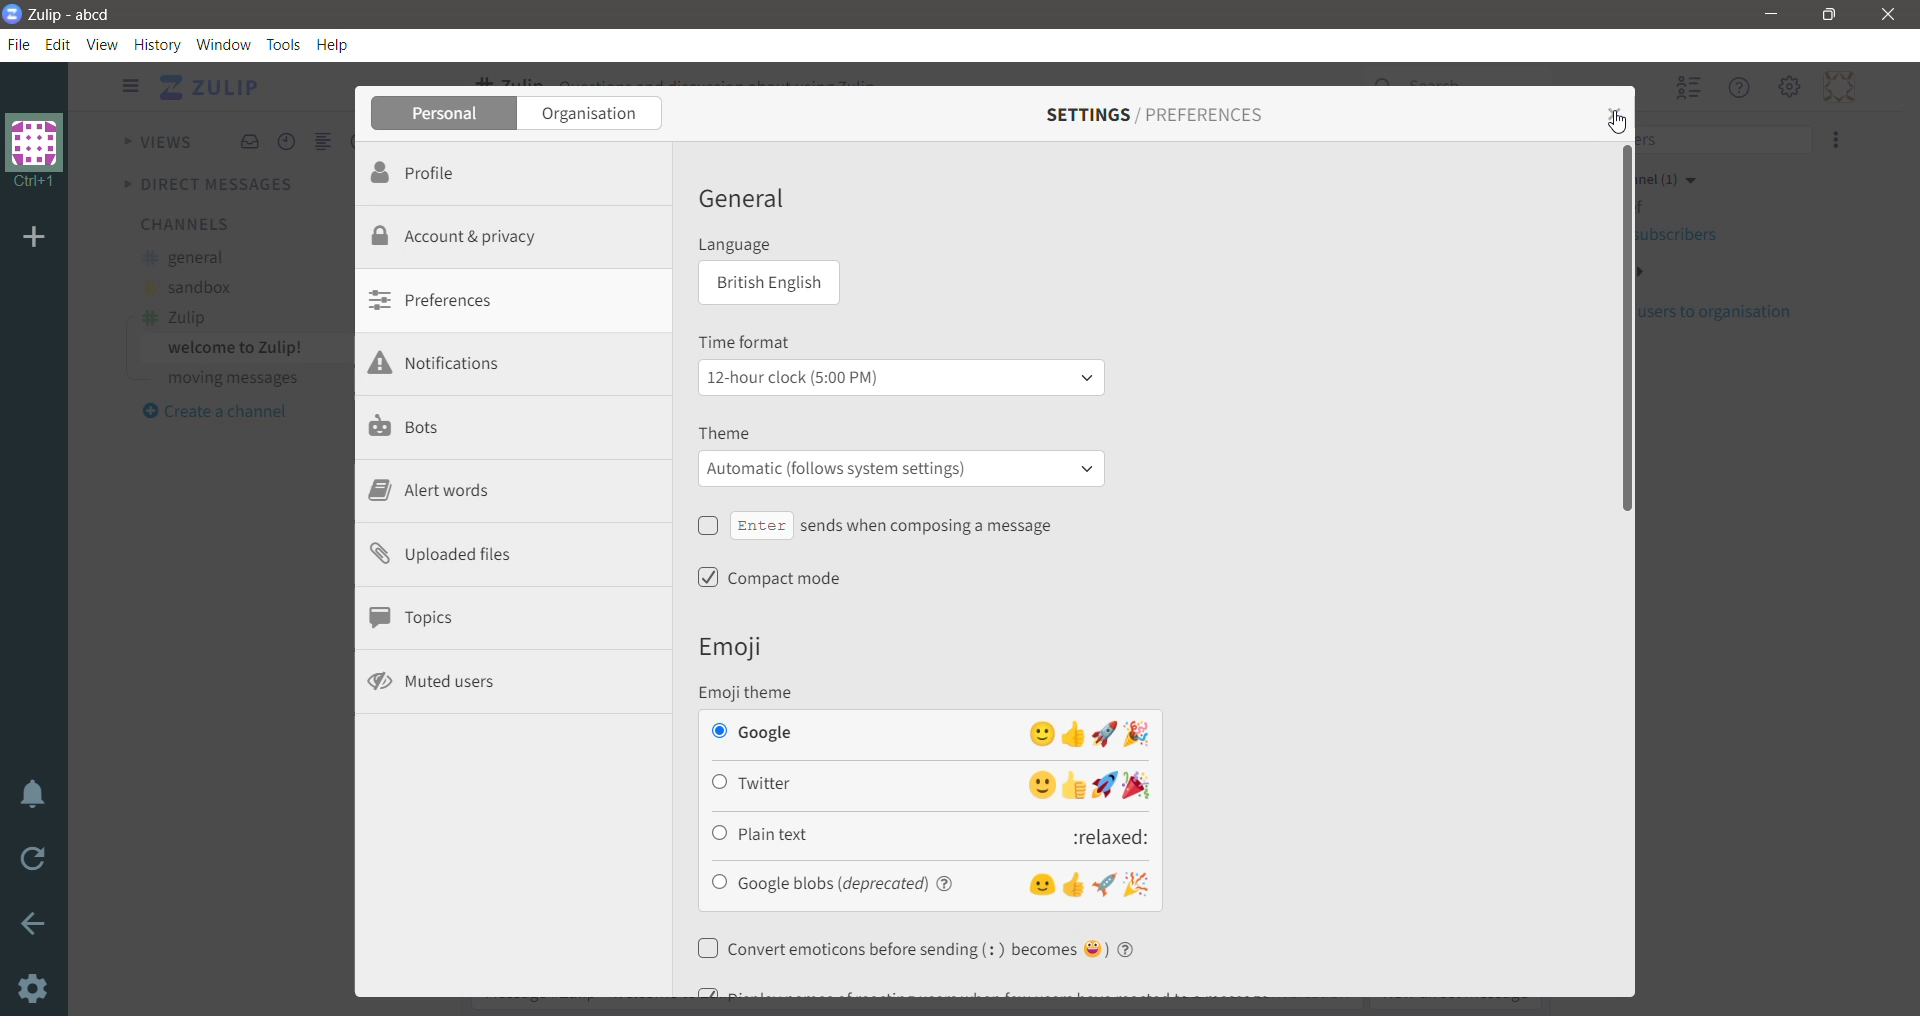  Describe the element at coordinates (129, 86) in the screenshot. I see `Show/Hide left sidebar` at that location.